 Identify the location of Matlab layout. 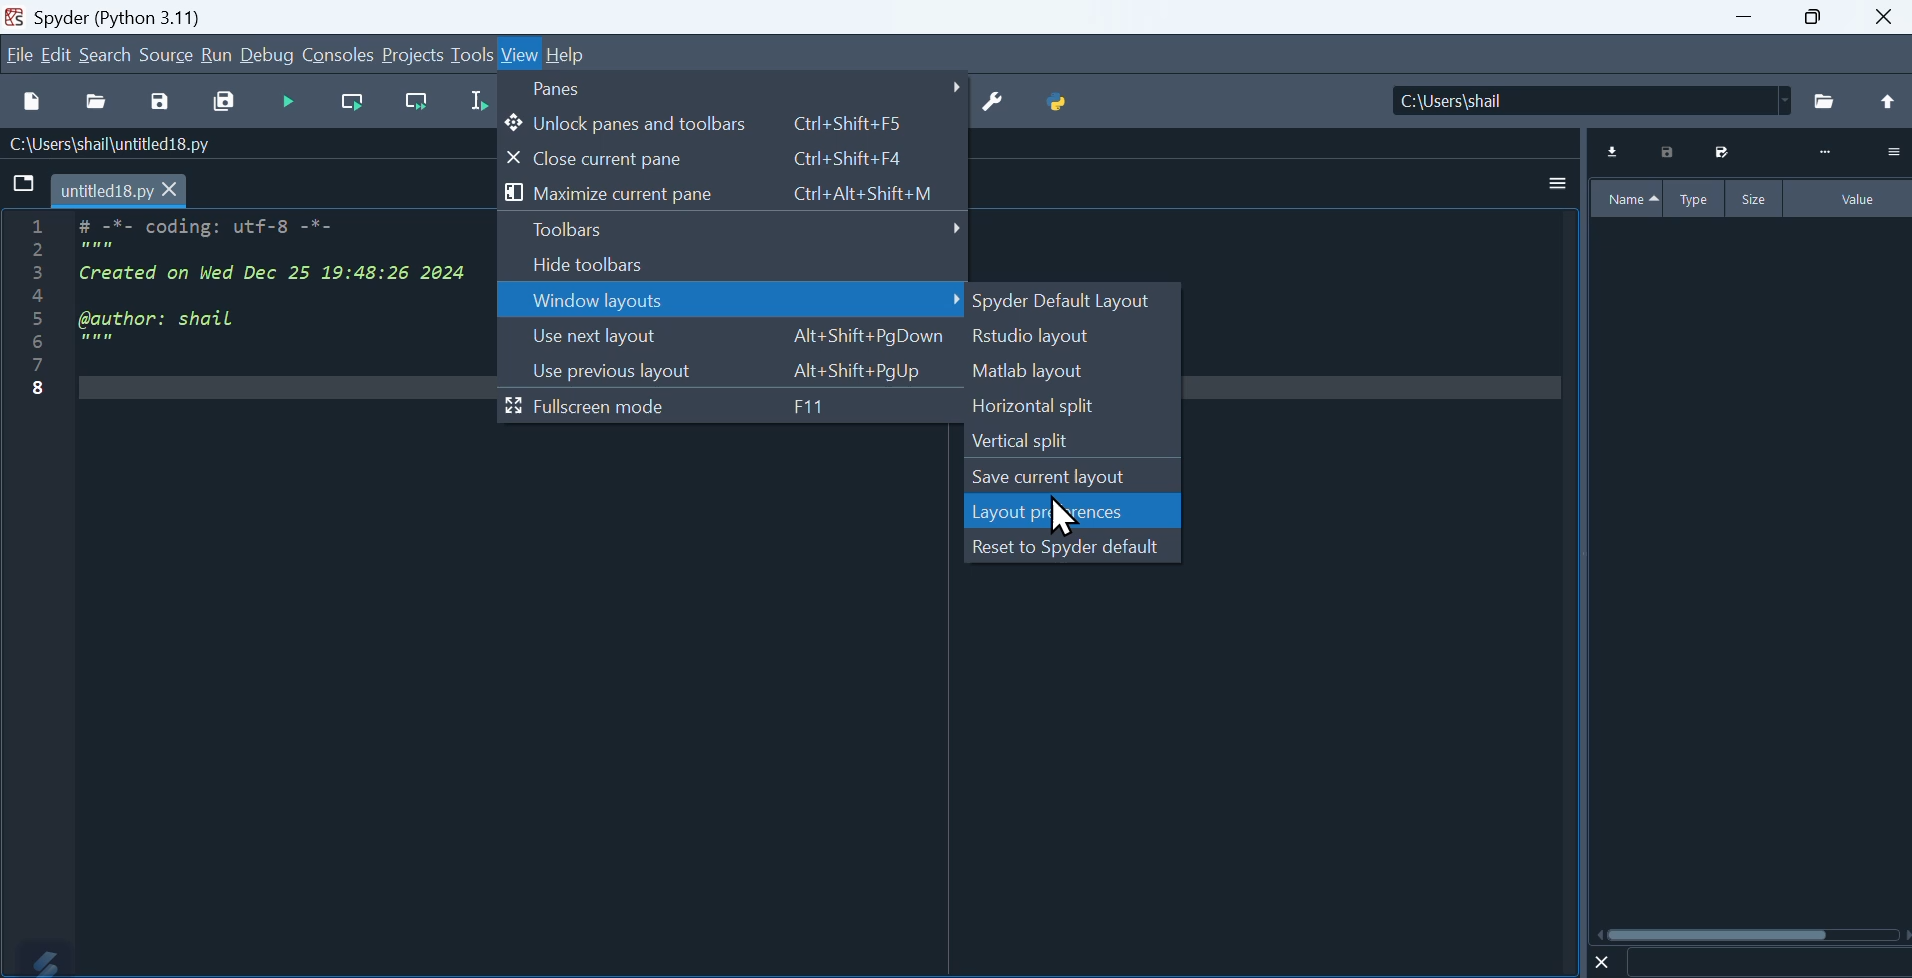
(1074, 372).